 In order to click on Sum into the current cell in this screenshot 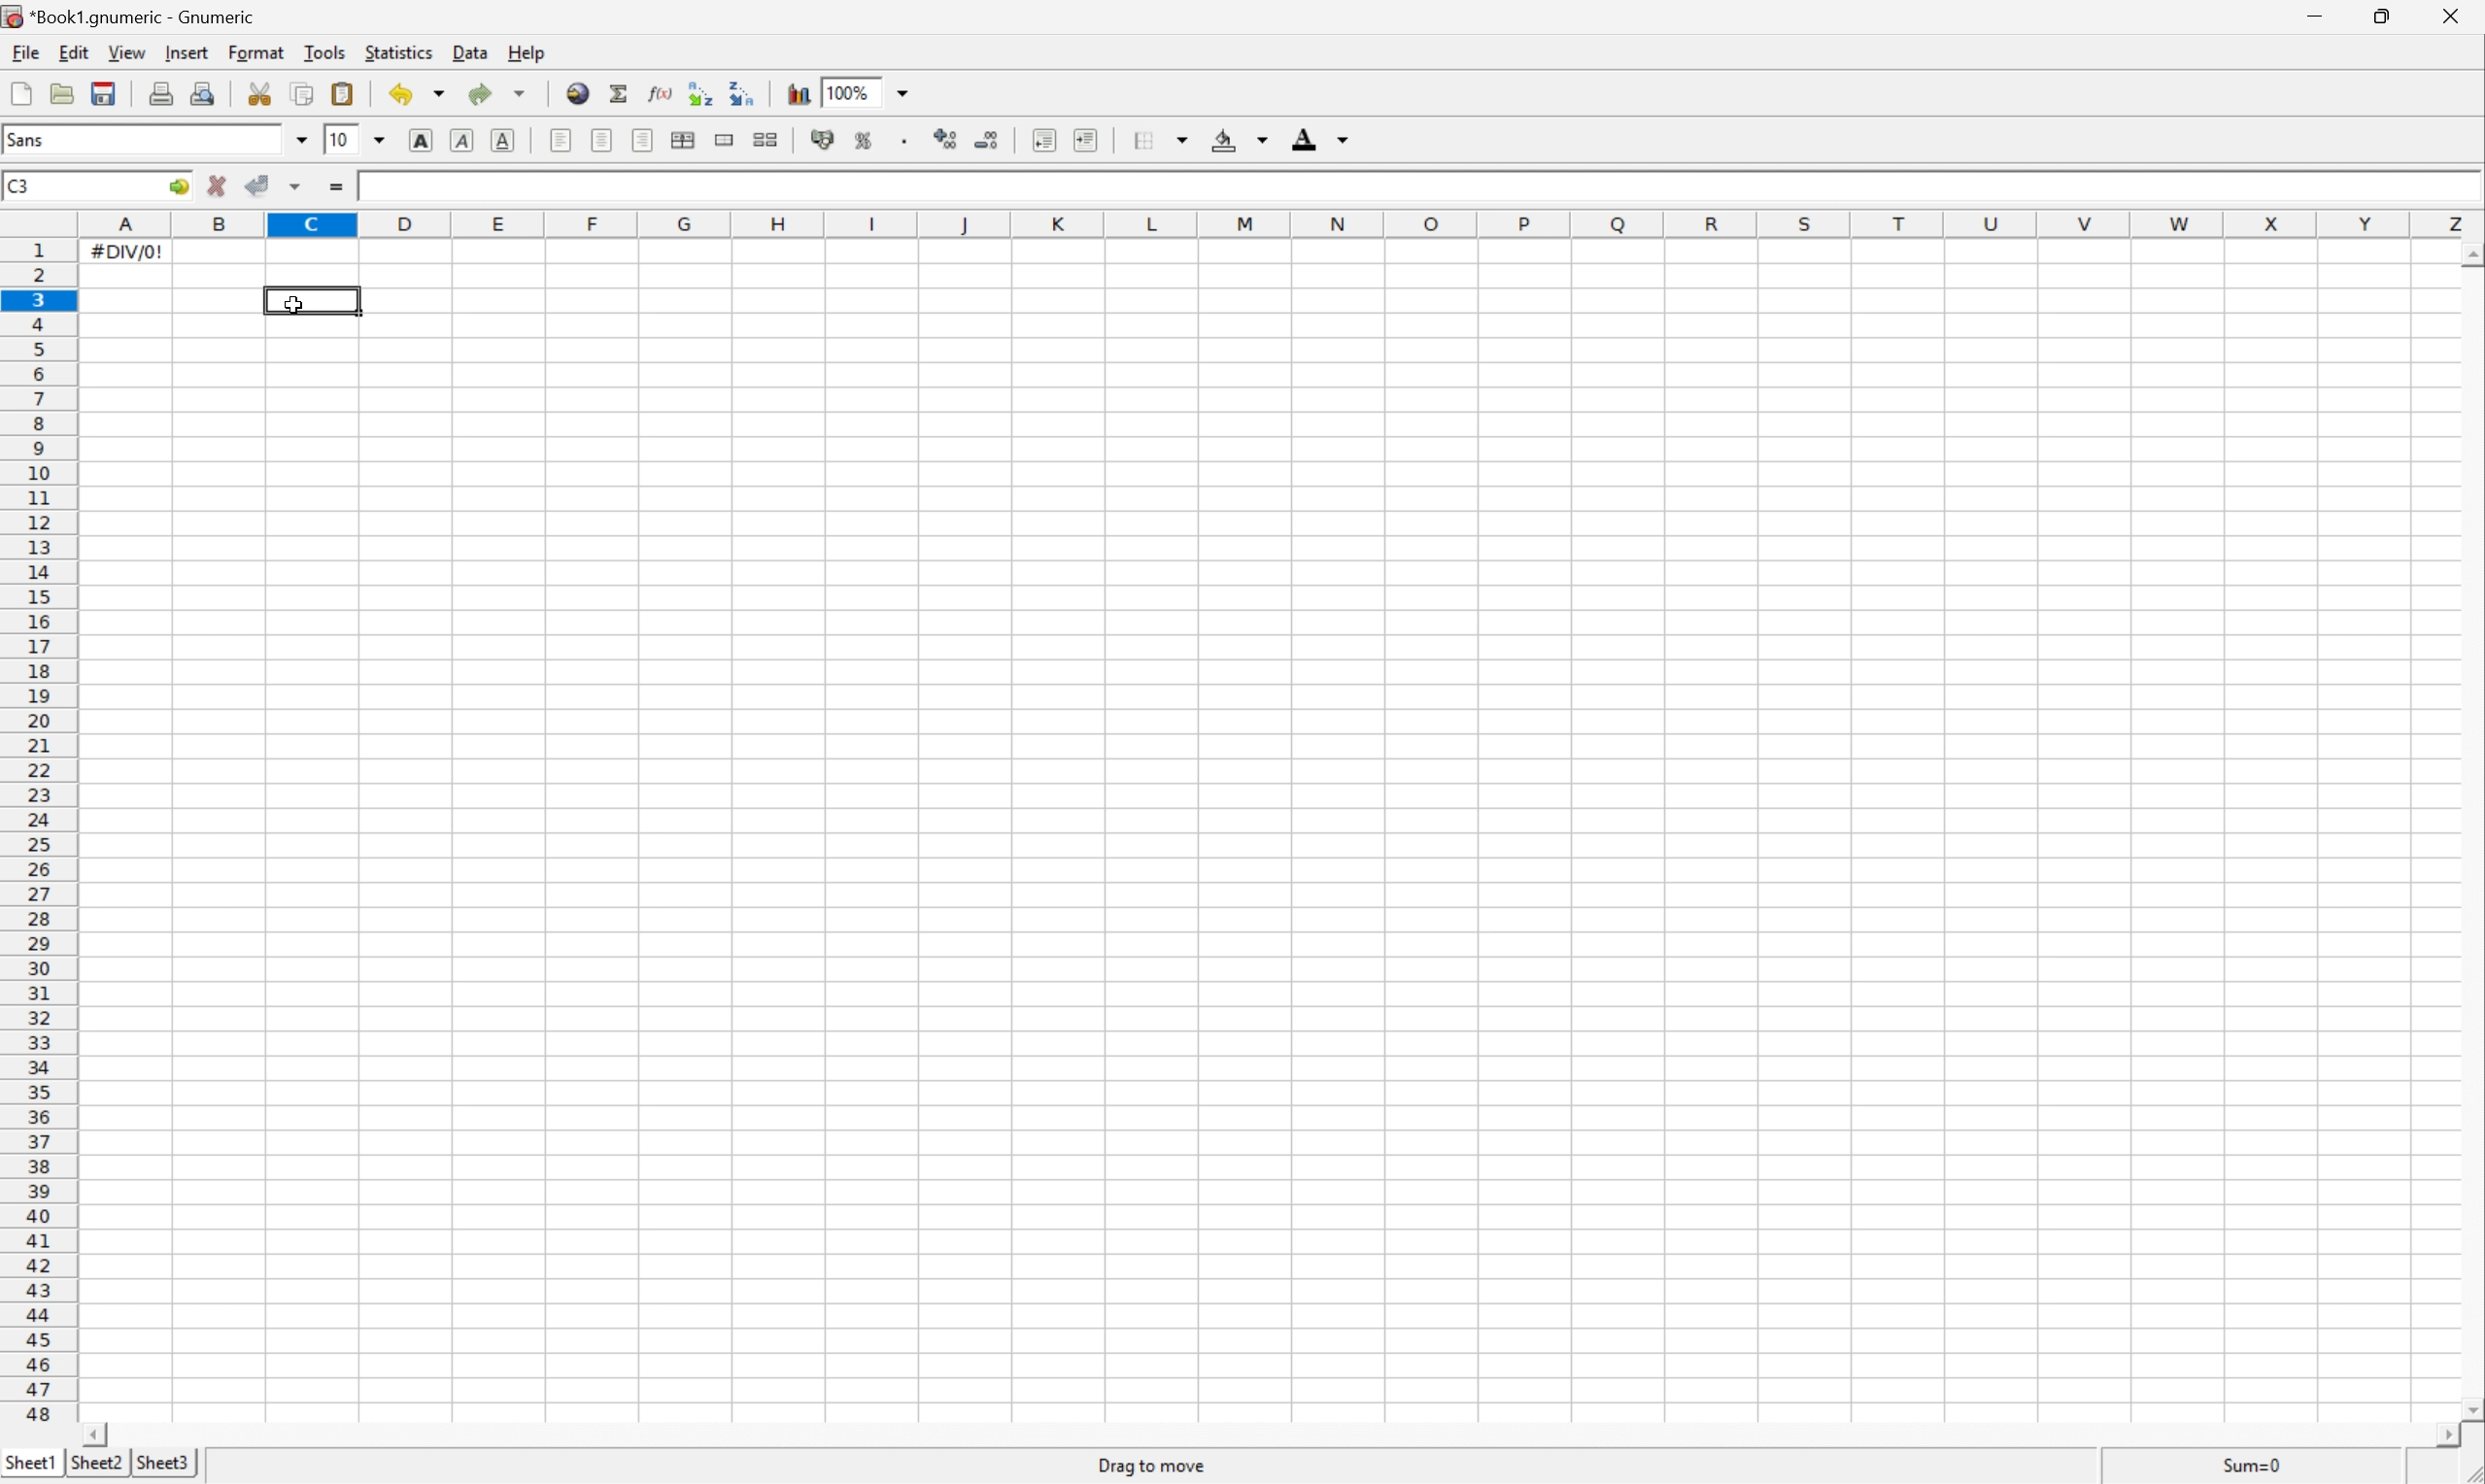, I will do `click(617, 95)`.